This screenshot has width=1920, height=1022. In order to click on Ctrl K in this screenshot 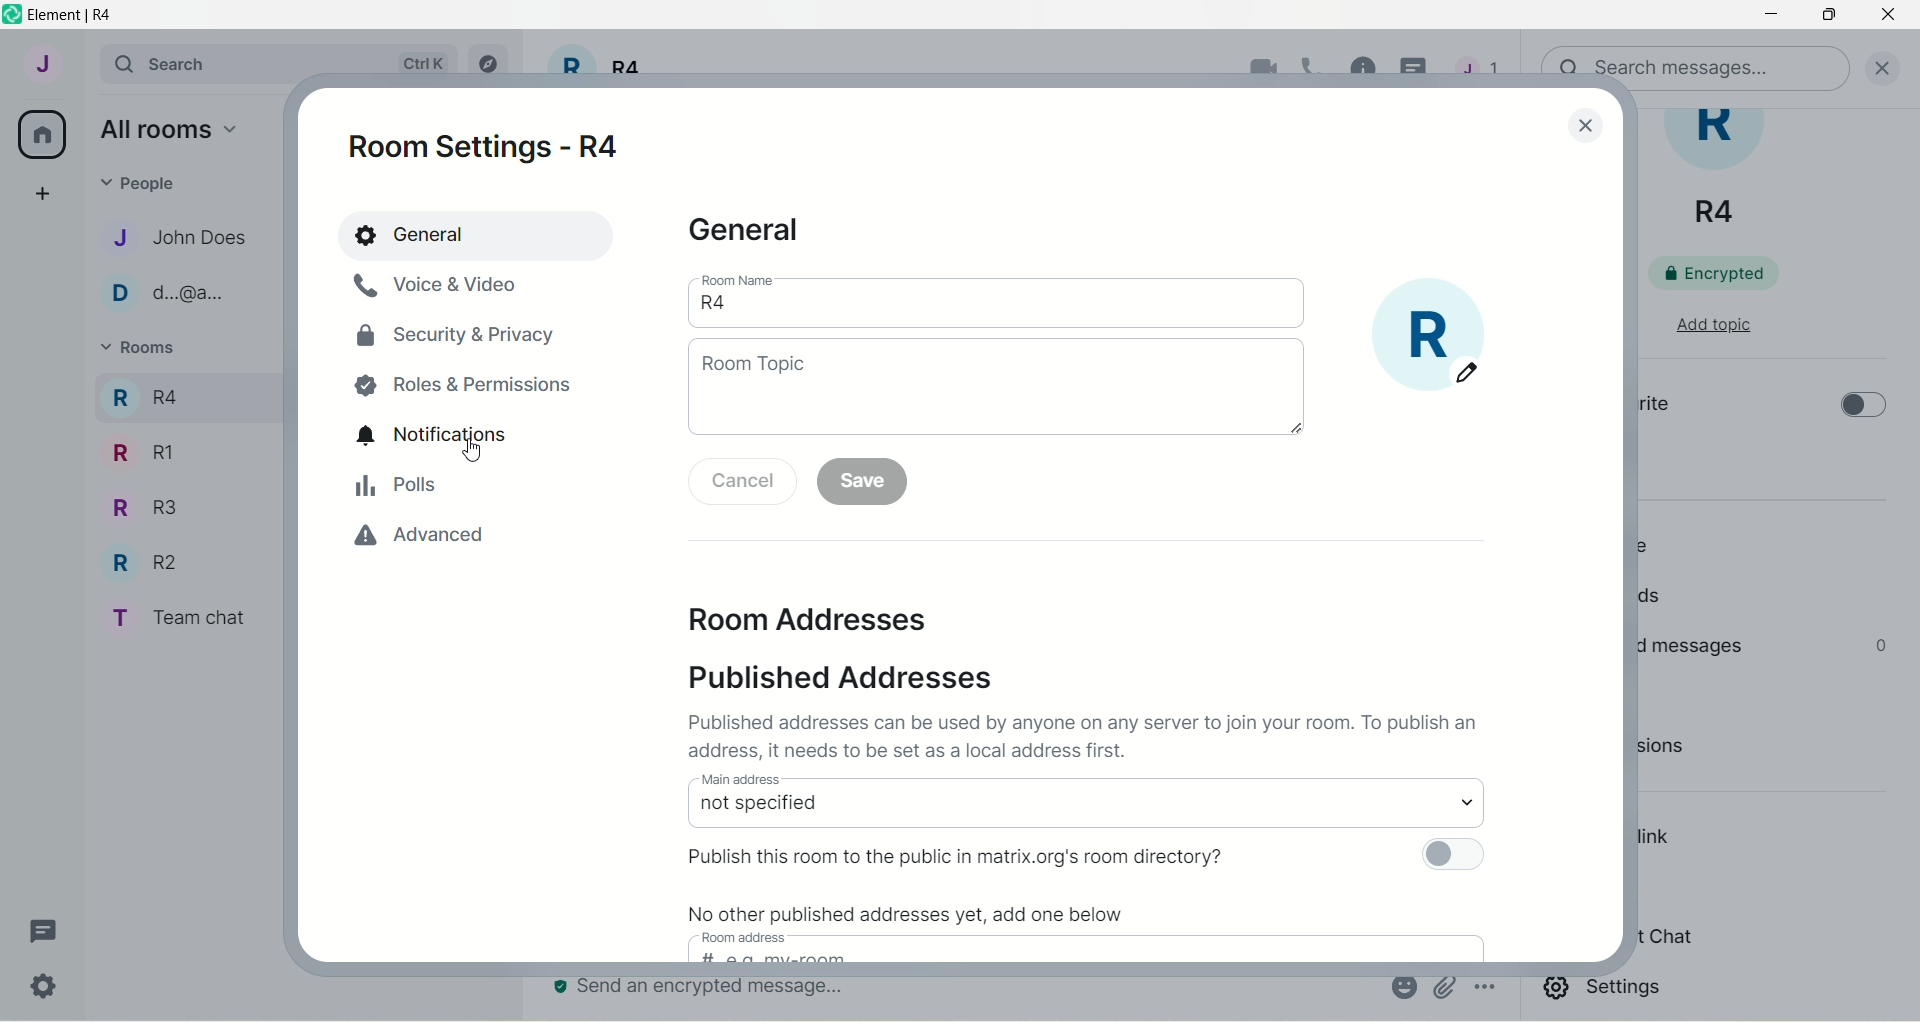, I will do `click(419, 64)`.